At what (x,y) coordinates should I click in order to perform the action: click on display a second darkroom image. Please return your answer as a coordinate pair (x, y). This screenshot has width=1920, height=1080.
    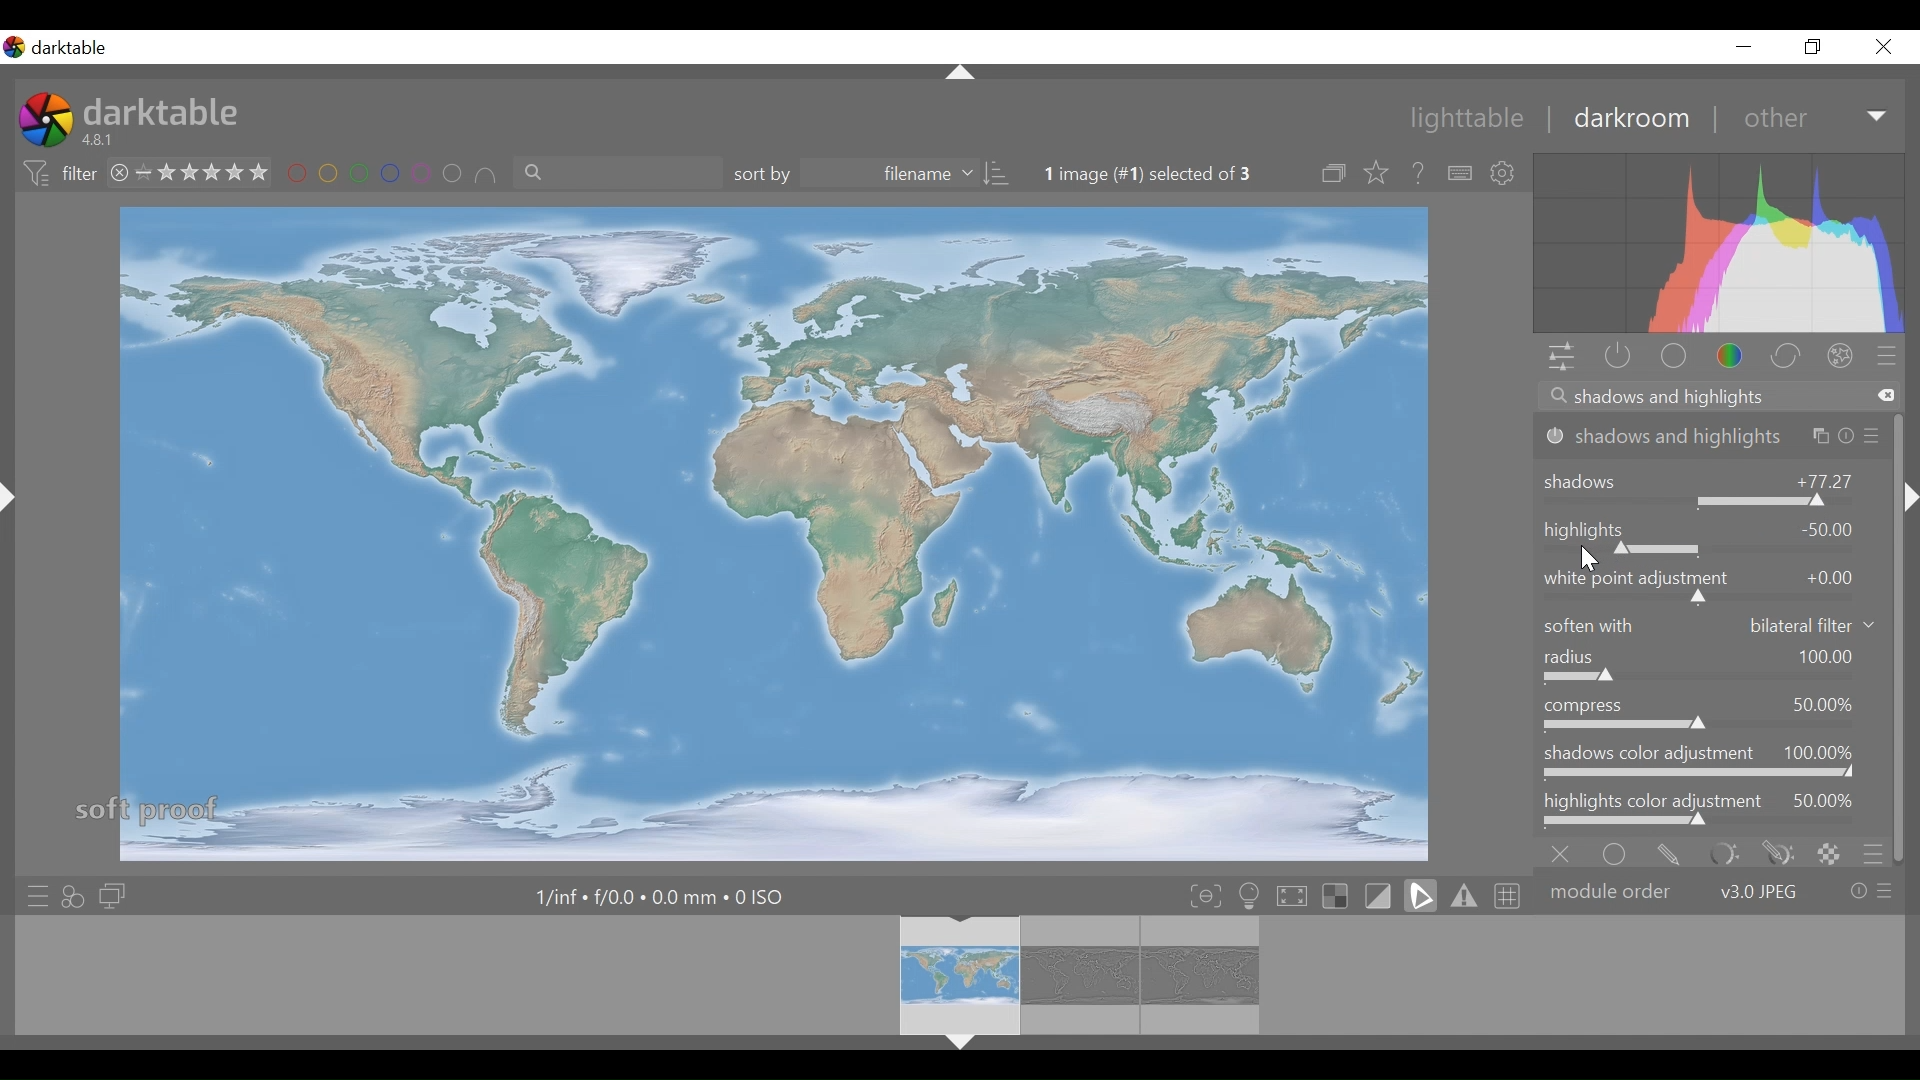
    Looking at the image, I should click on (111, 895).